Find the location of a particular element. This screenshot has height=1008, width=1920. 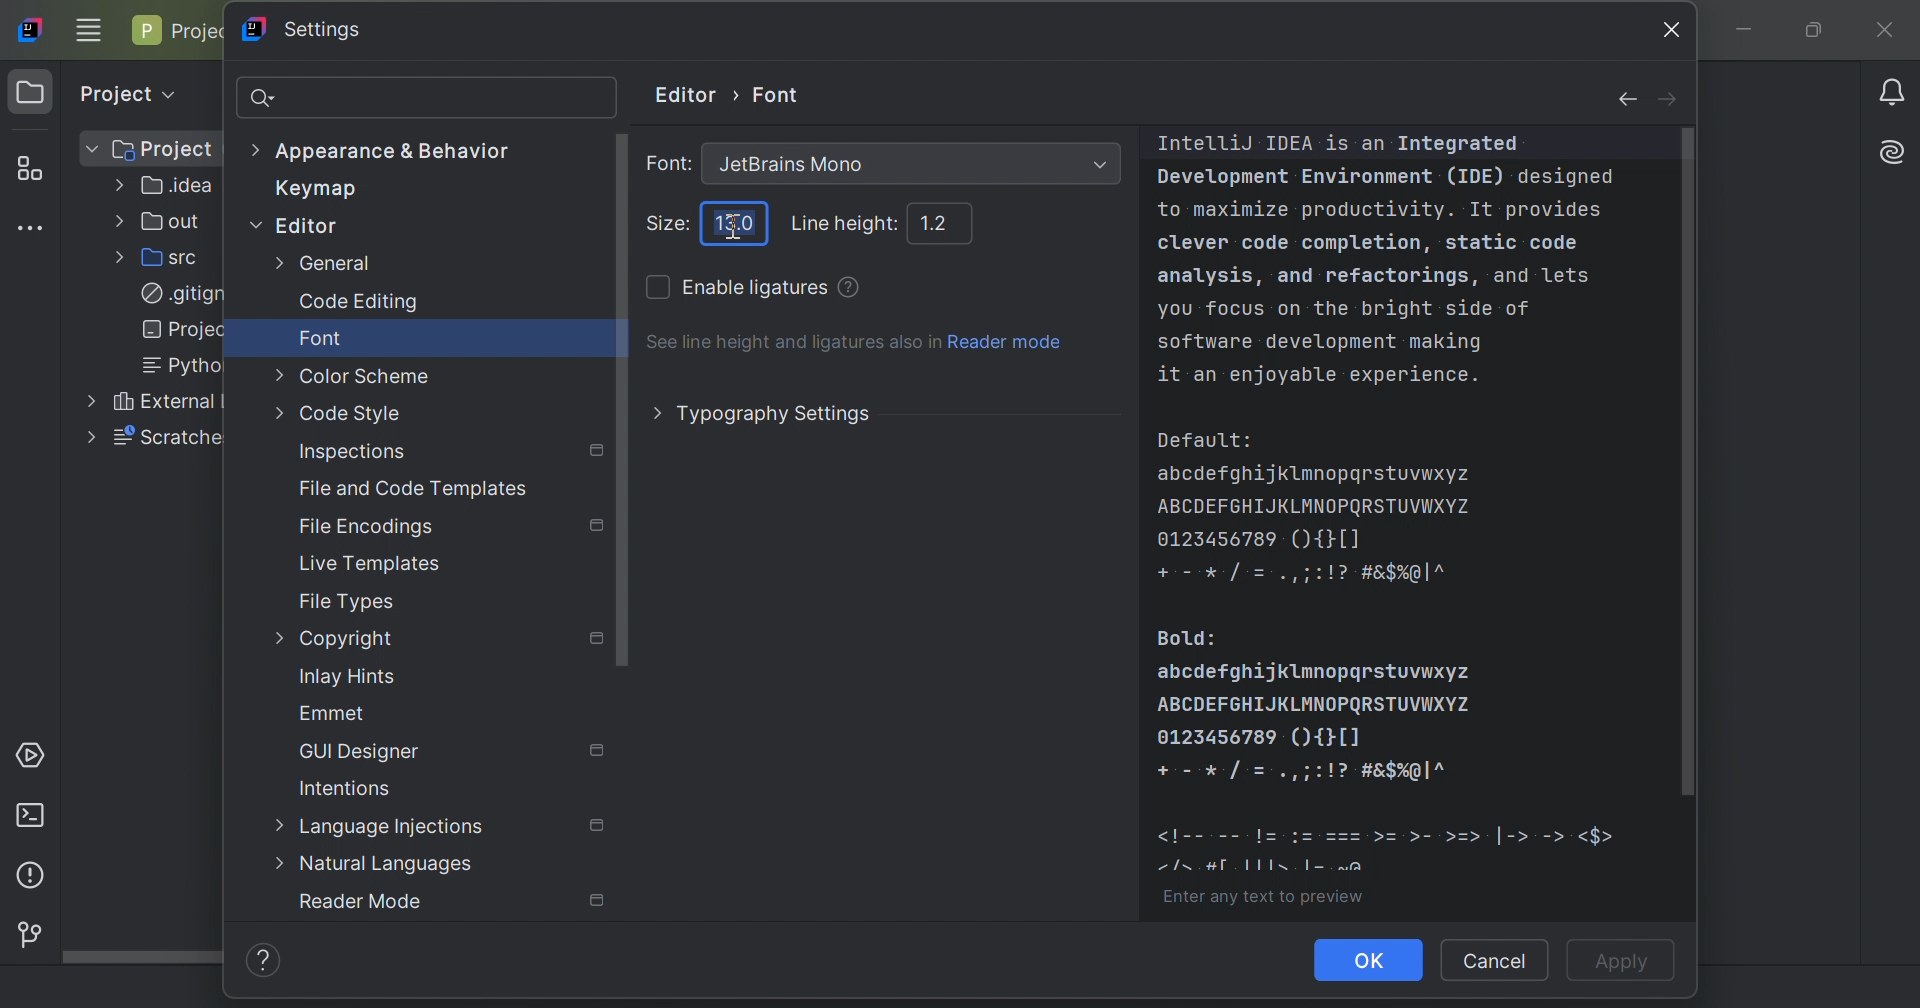

See line height and ligatures also in Reader mode is located at coordinates (855, 341).